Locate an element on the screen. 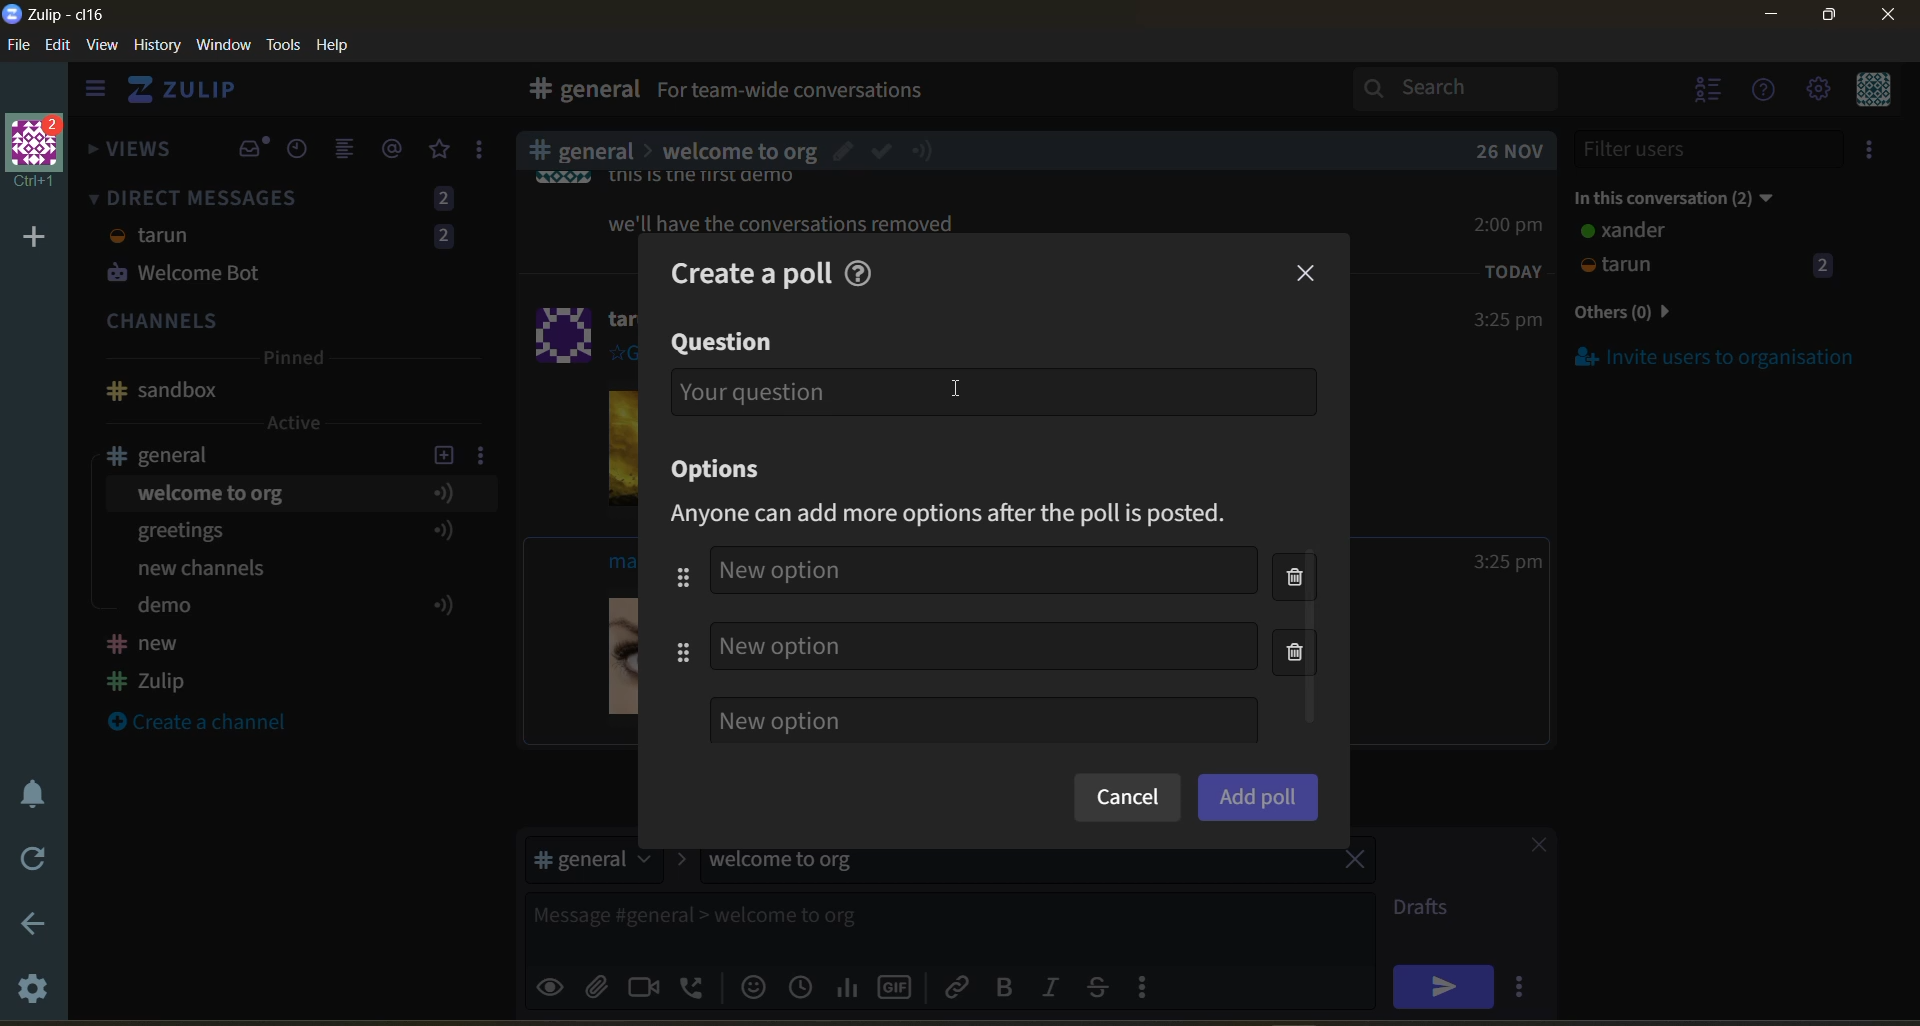  create a channel is located at coordinates (209, 724).